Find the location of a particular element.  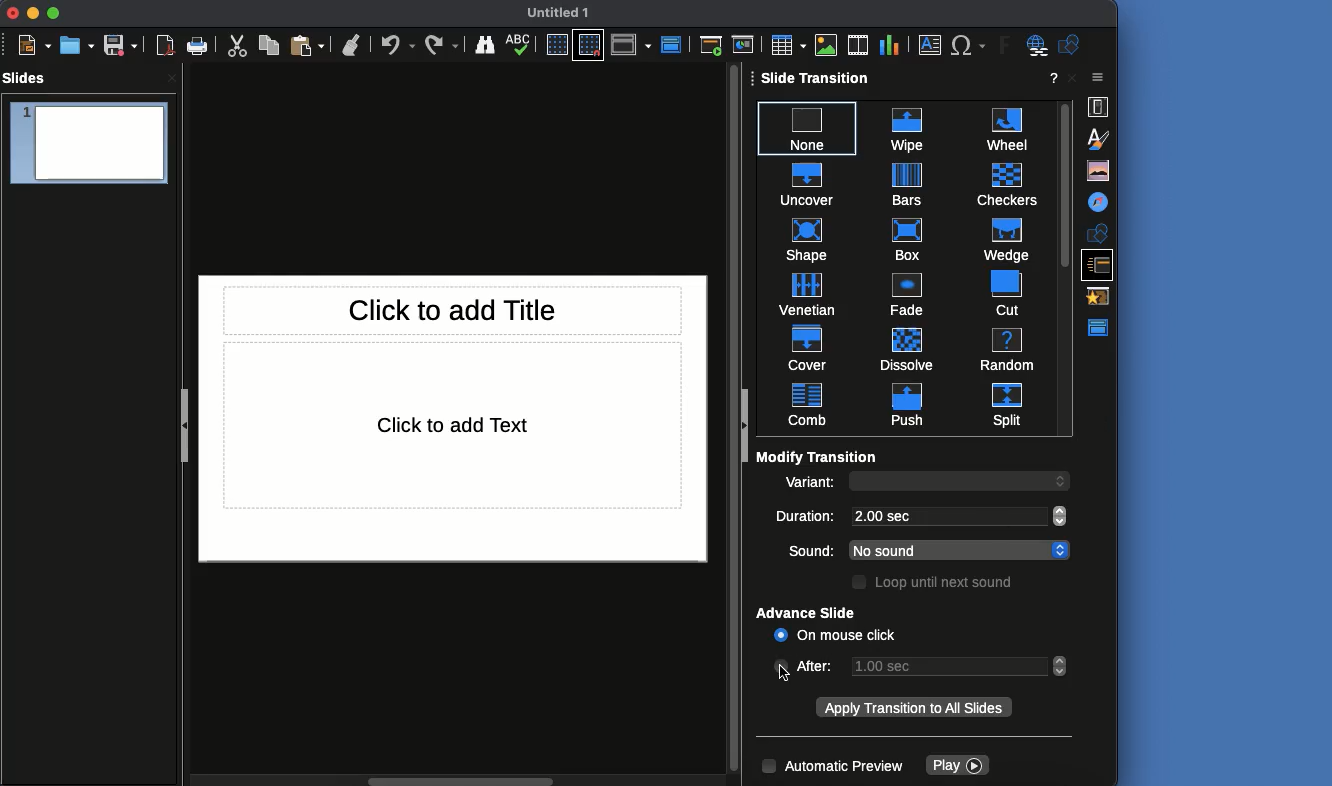

scroll is located at coordinates (1062, 550).